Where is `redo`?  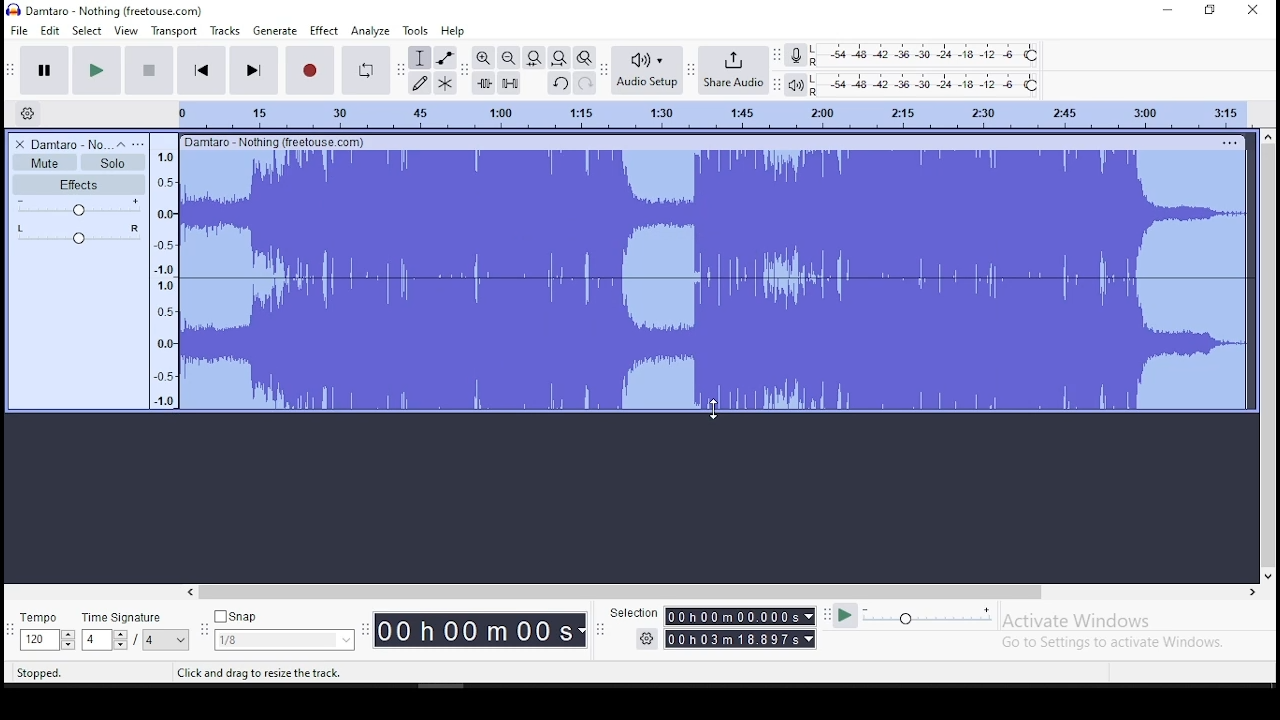
redo is located at coordinates (584, 83).